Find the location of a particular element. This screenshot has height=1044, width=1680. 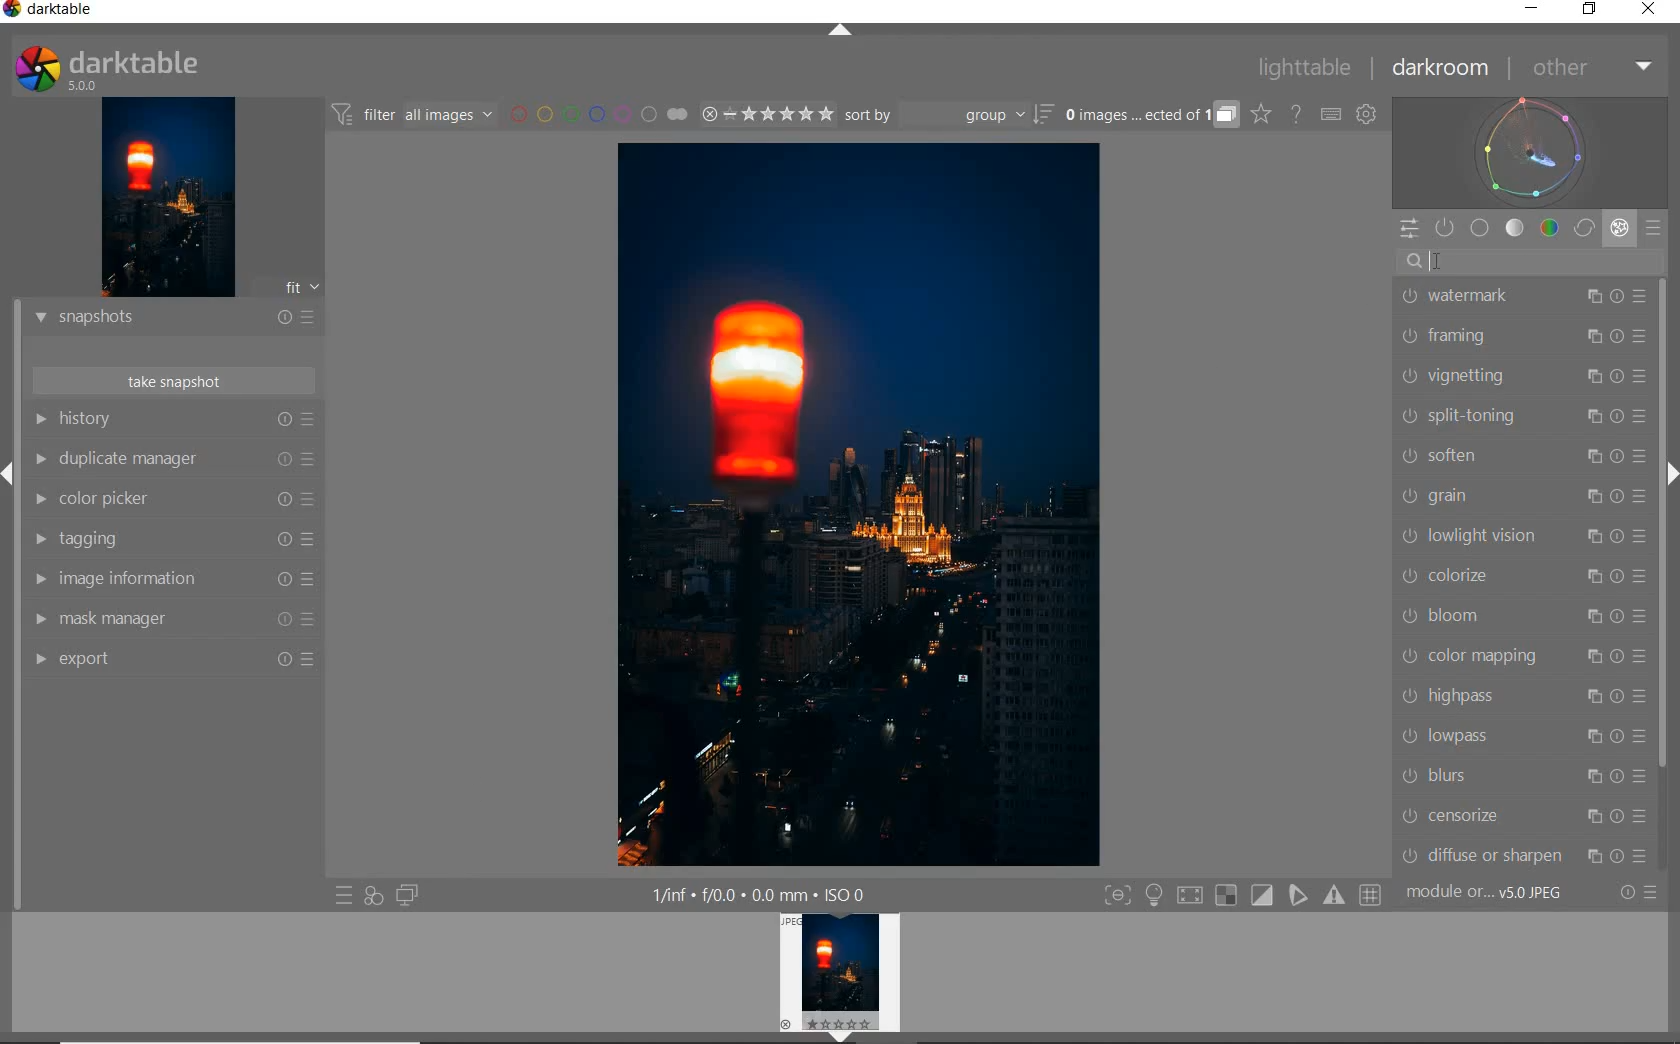

SHOW ONLY ACTIVE MODULES is located at coordinates (1446, 227).